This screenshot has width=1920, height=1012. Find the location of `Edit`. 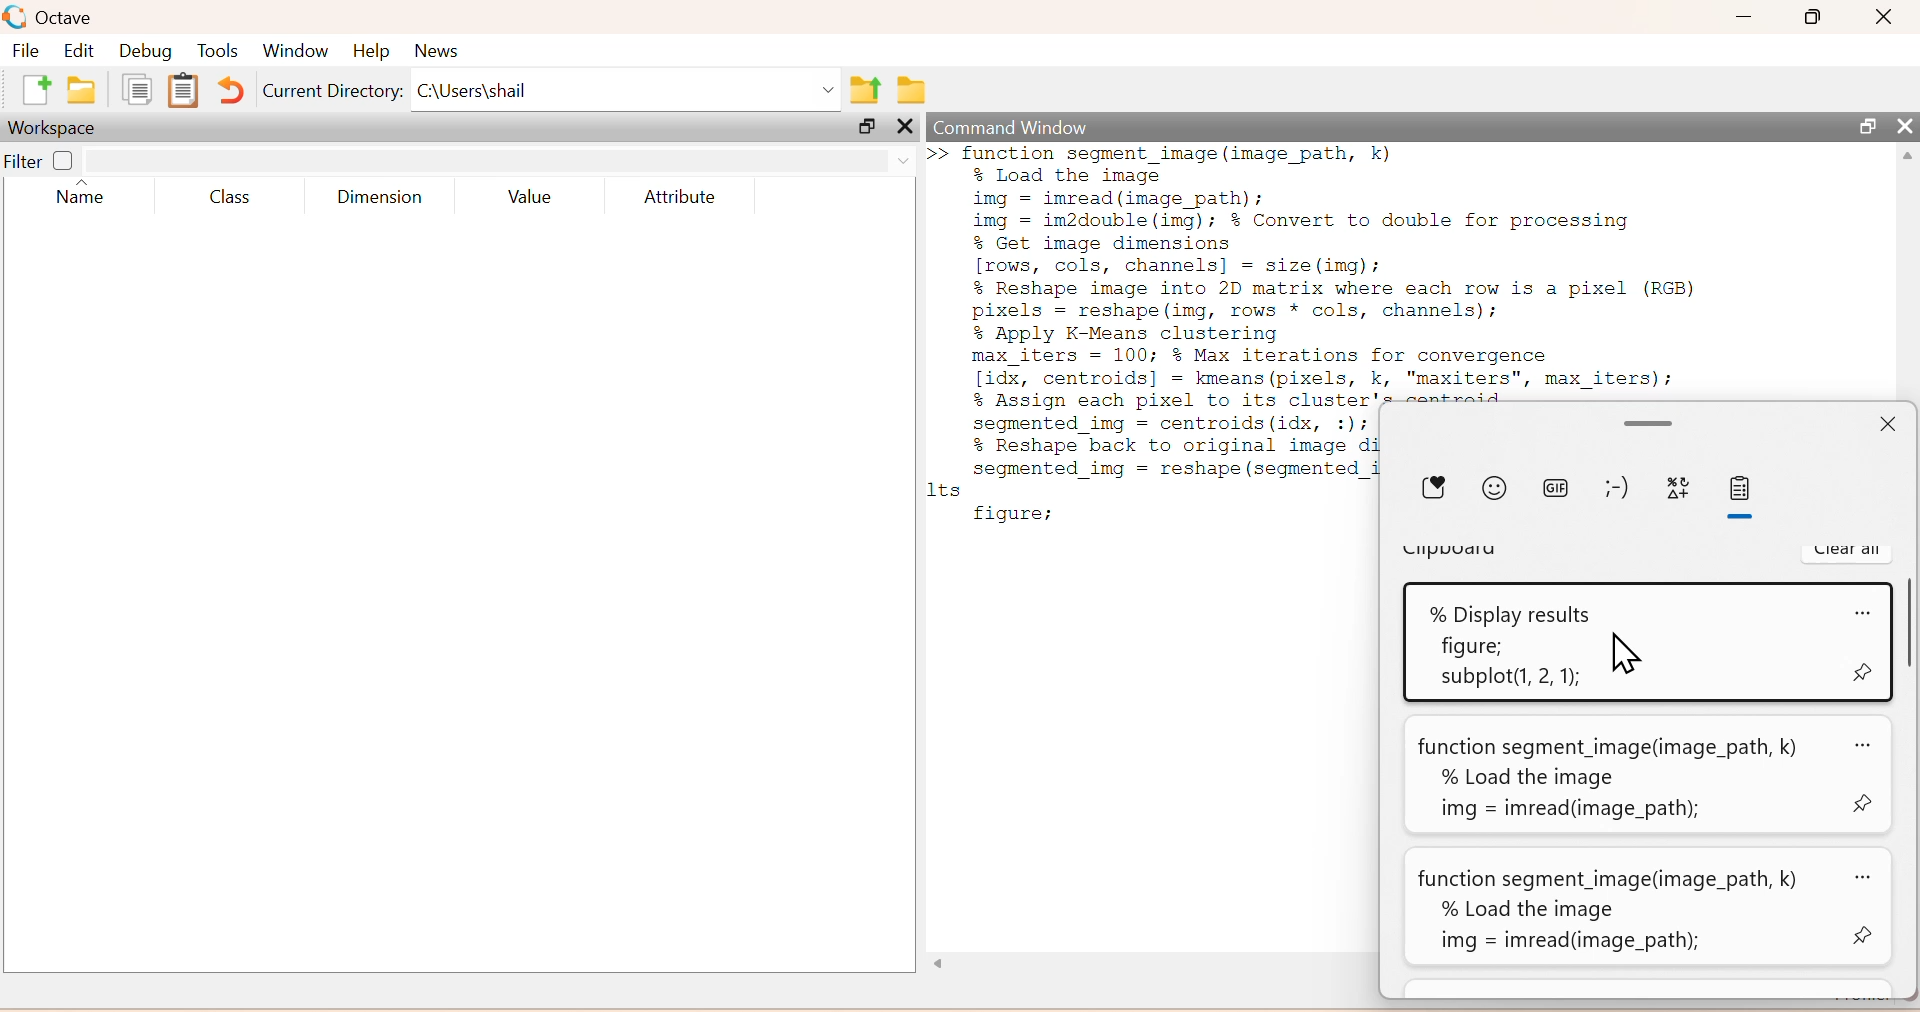

Edit is located at coordinates (81, 51).